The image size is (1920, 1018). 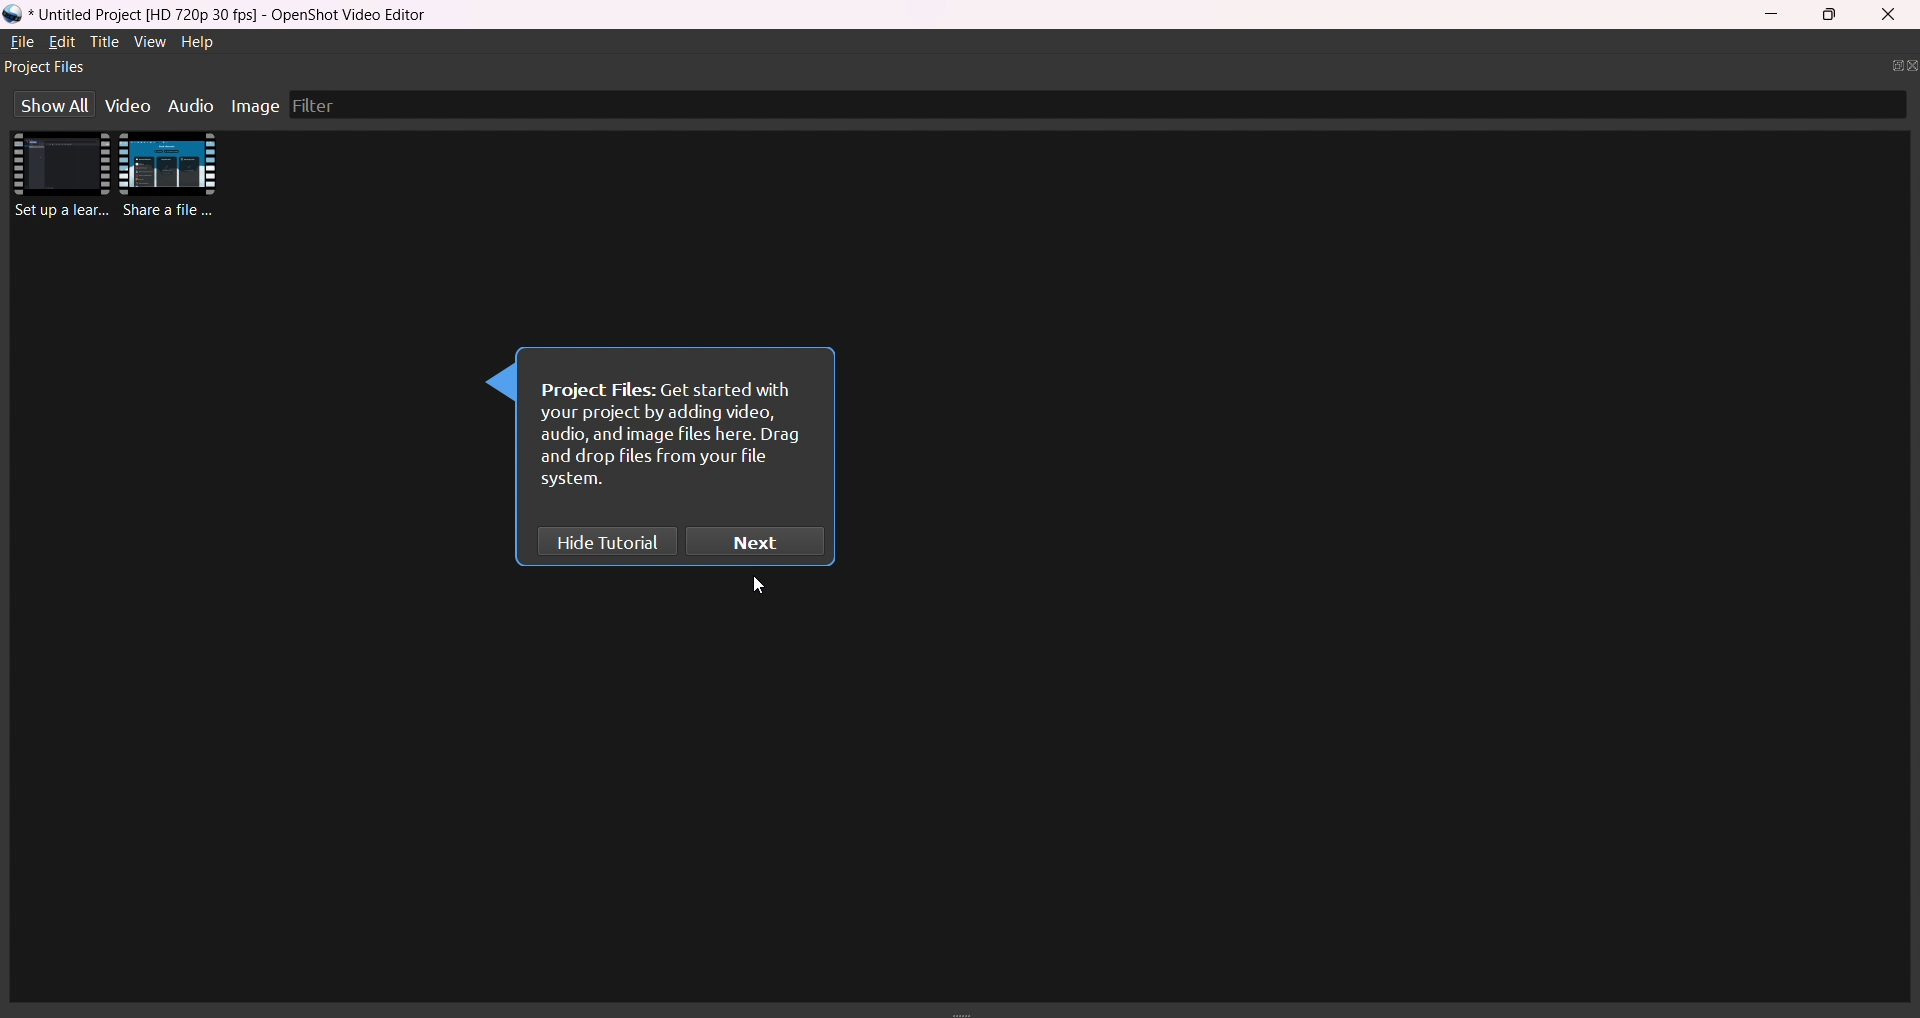 What do you see at coordinates (148, 44) in the screenshot?
I see `view` at bounding box center [148, 44].